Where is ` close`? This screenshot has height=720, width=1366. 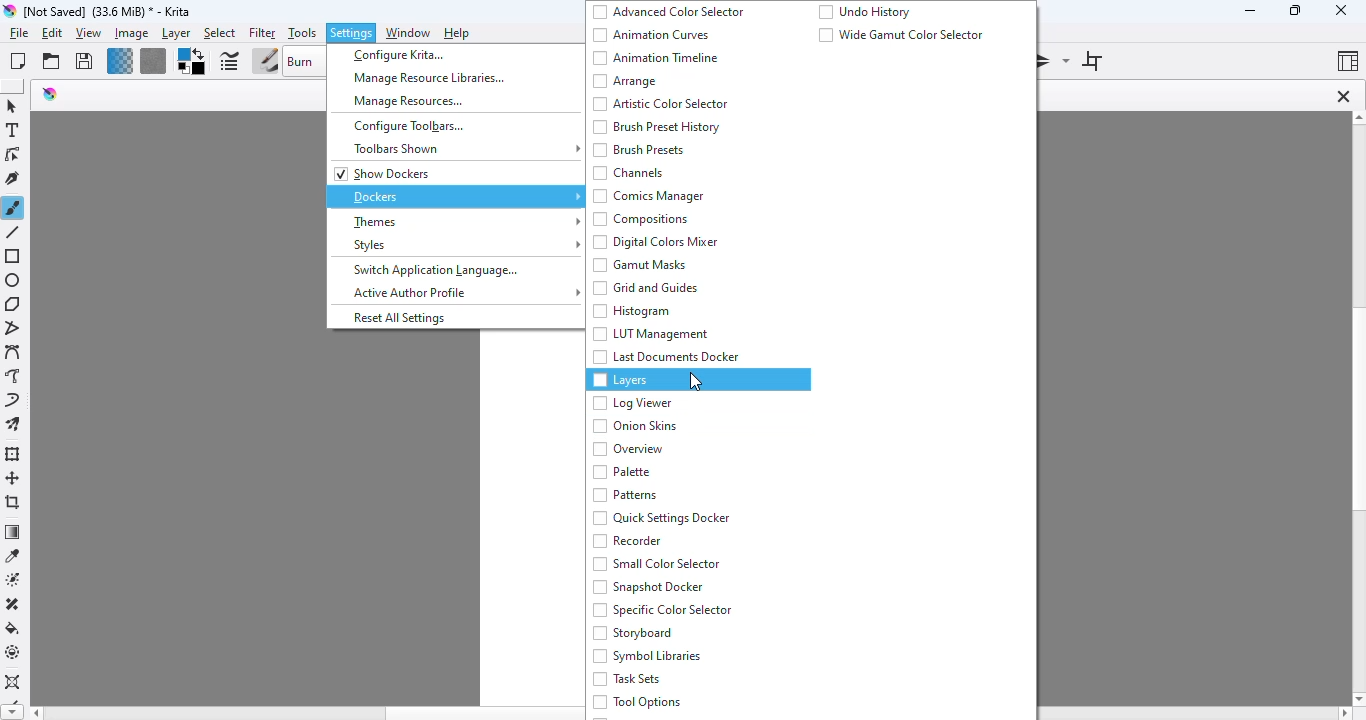  close is located at coordinates (1340, 10).